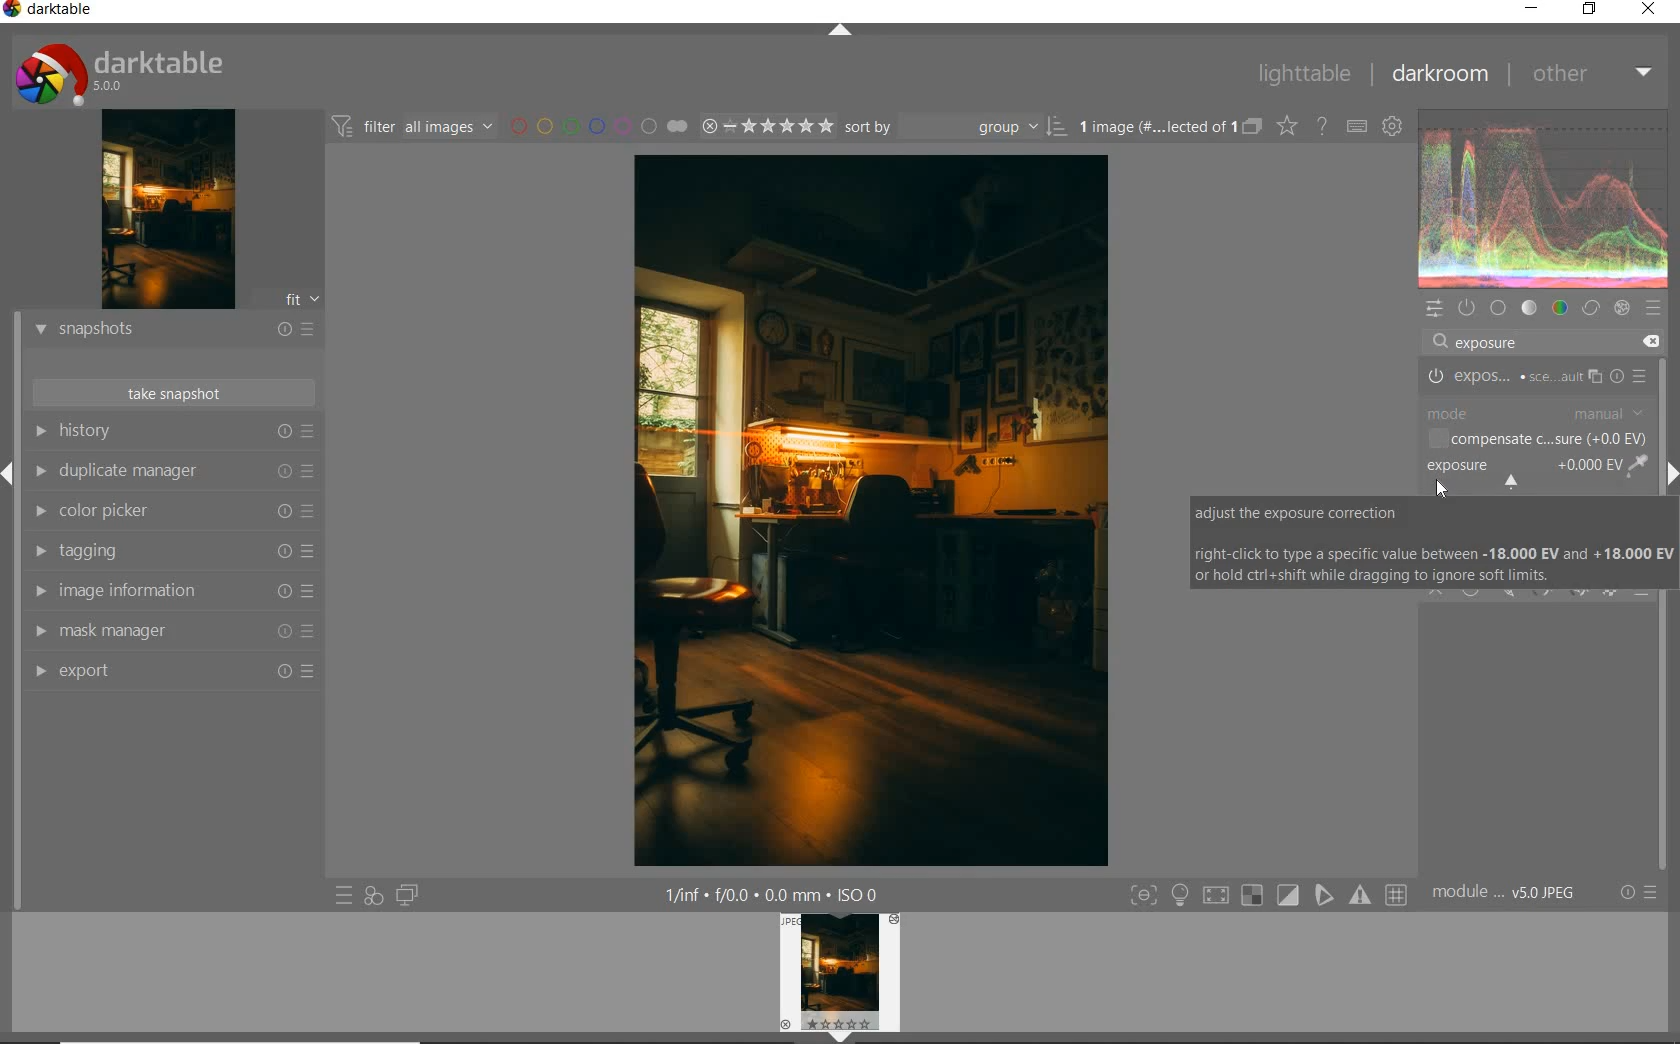 Image resolution: width=1680 pixels, height=1044 pixels. I want to click on scrollbar, so click(1668, 614).